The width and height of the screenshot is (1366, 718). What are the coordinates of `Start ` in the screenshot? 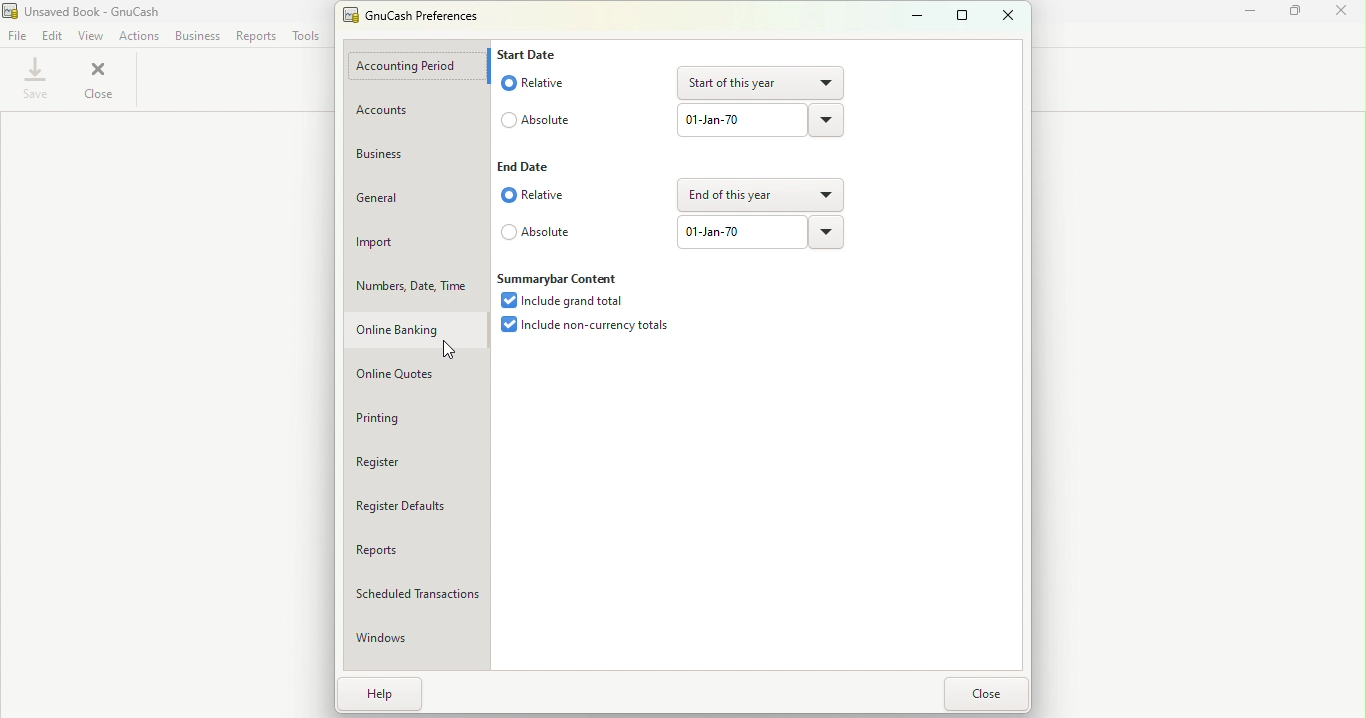 It's located at (534, 58).